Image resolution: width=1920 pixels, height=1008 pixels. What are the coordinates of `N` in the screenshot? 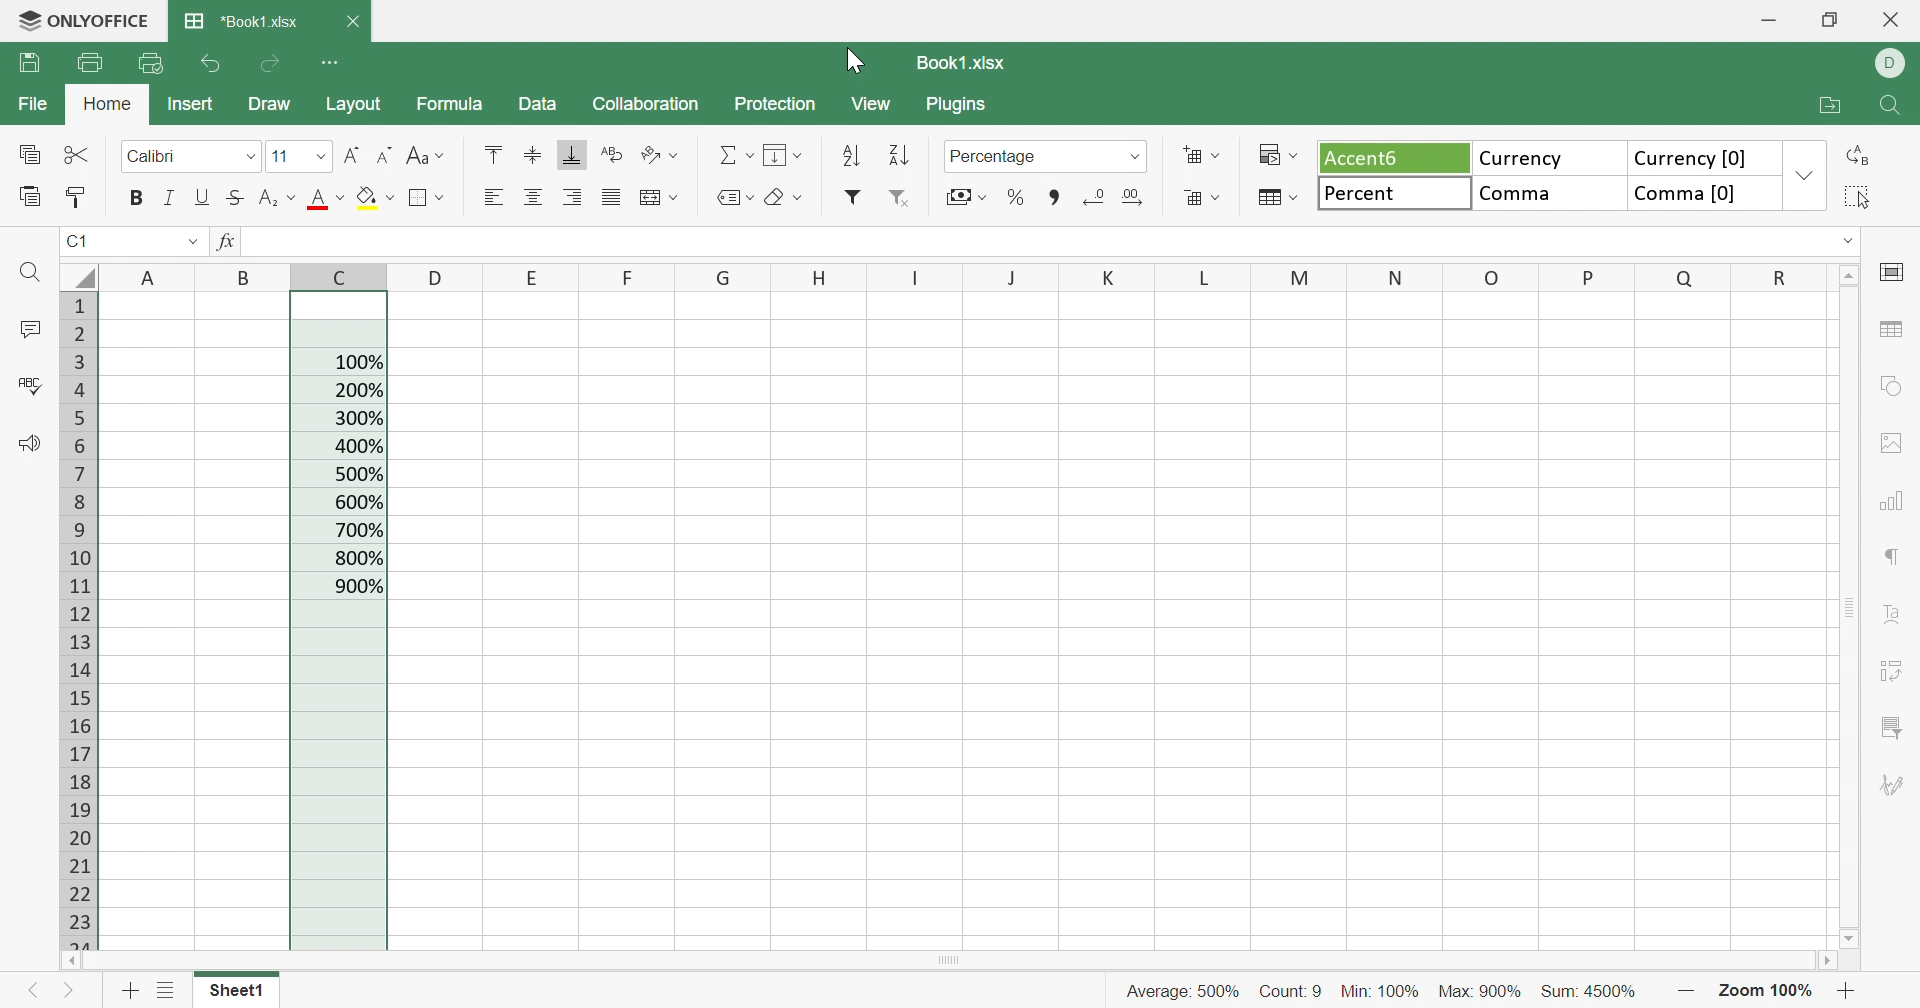 It's located at (1399, 276).